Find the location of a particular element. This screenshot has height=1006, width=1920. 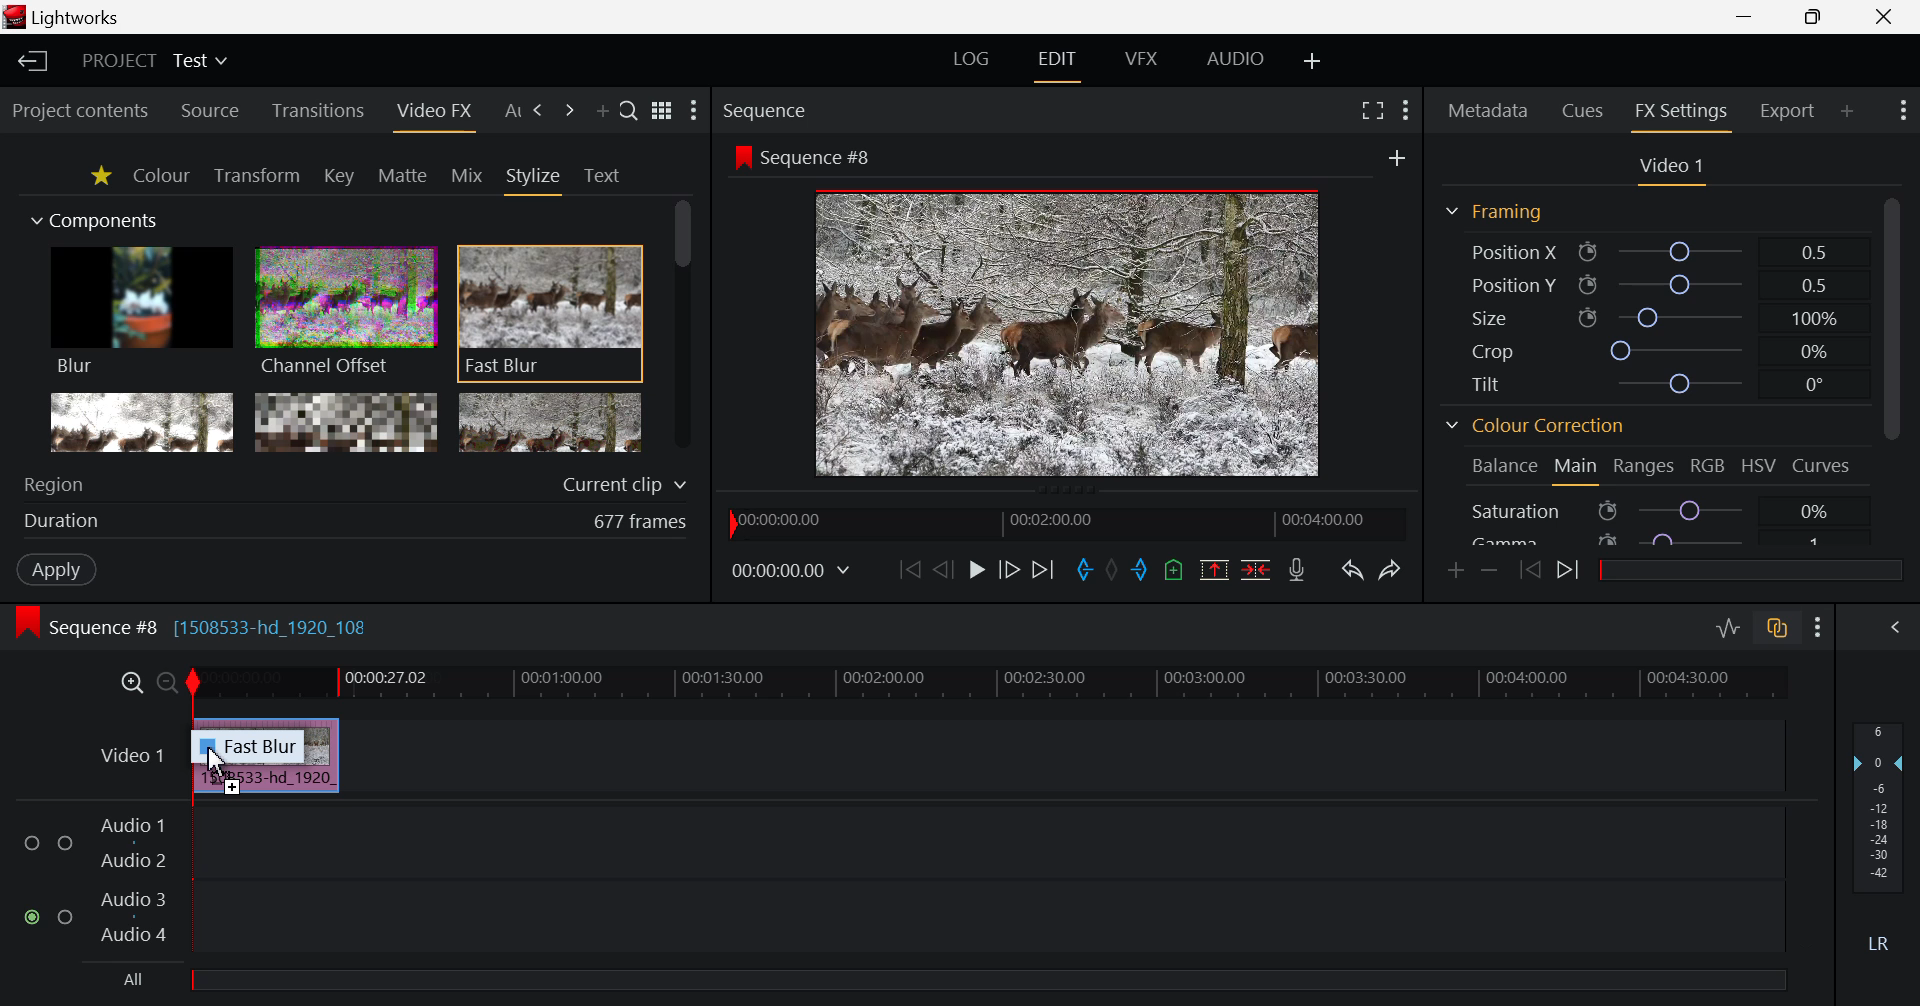

Size is located at coordinates (1660, 318).